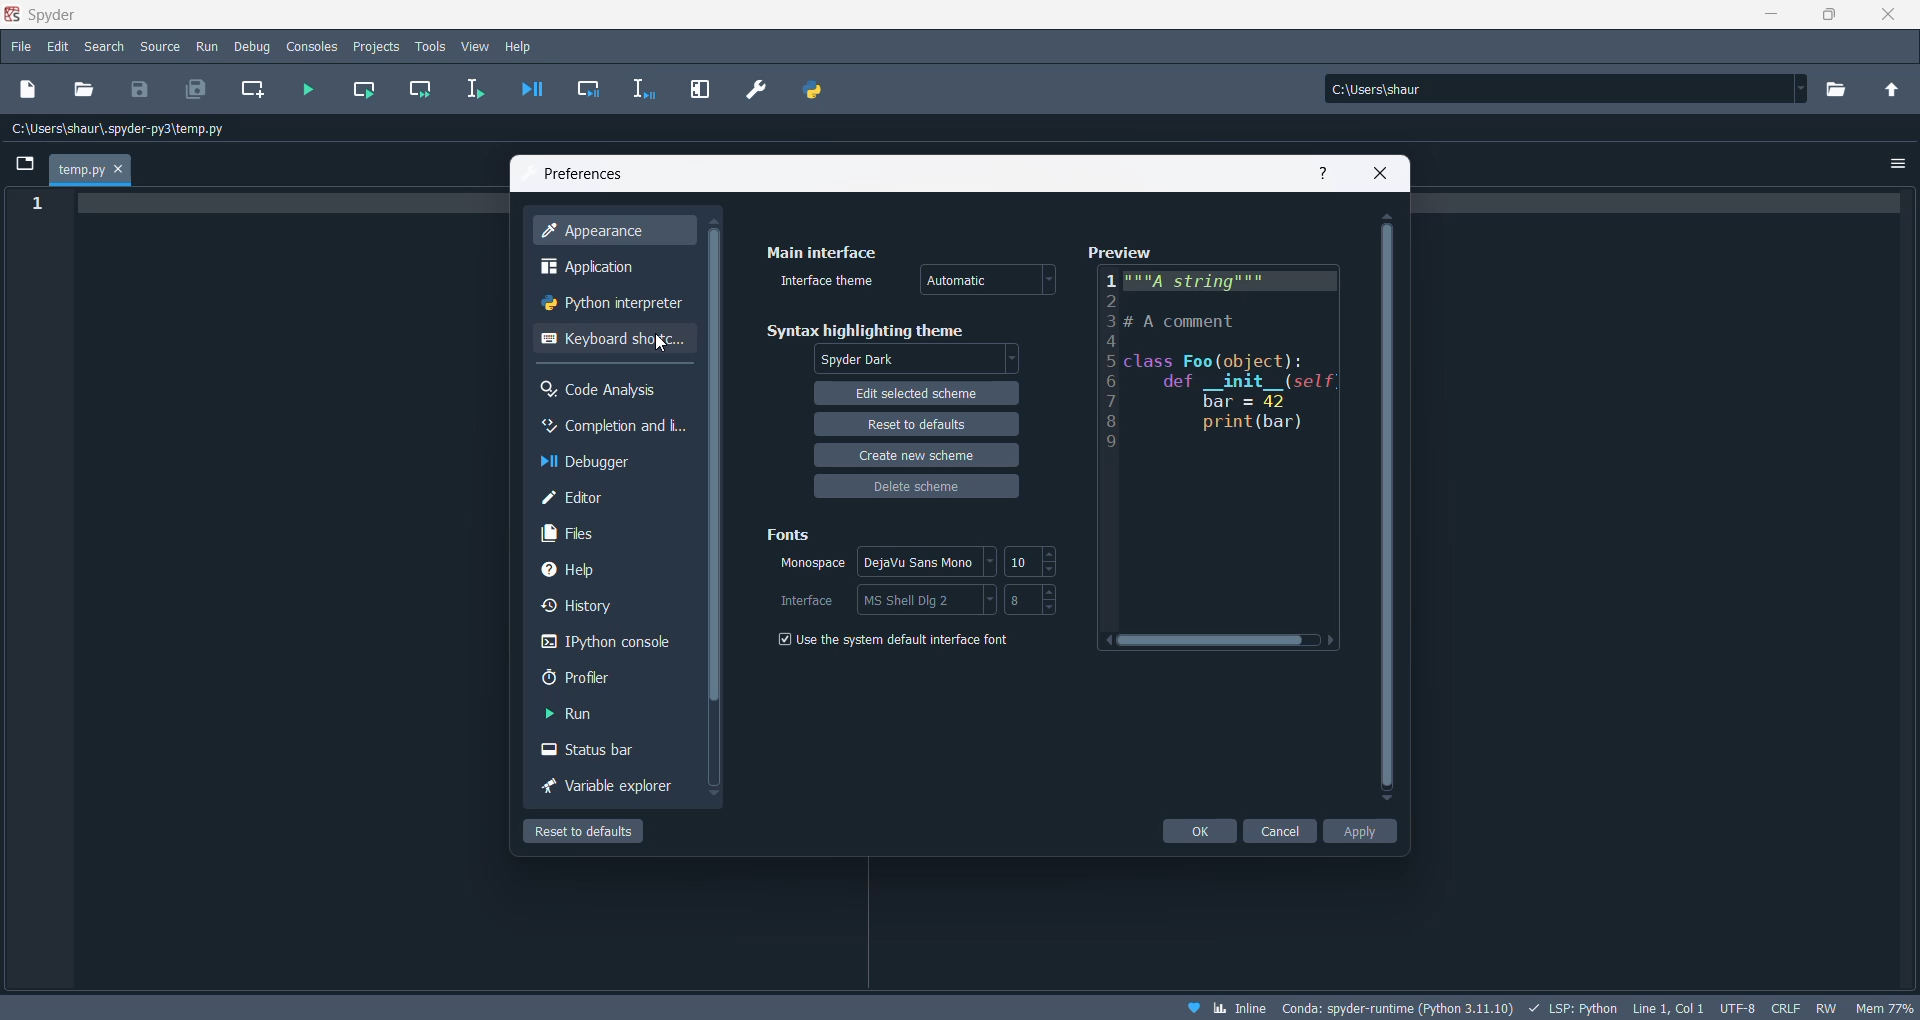  Describe the element at coordinates (1102, 641) in the screenshot. I see `move left` at that location.